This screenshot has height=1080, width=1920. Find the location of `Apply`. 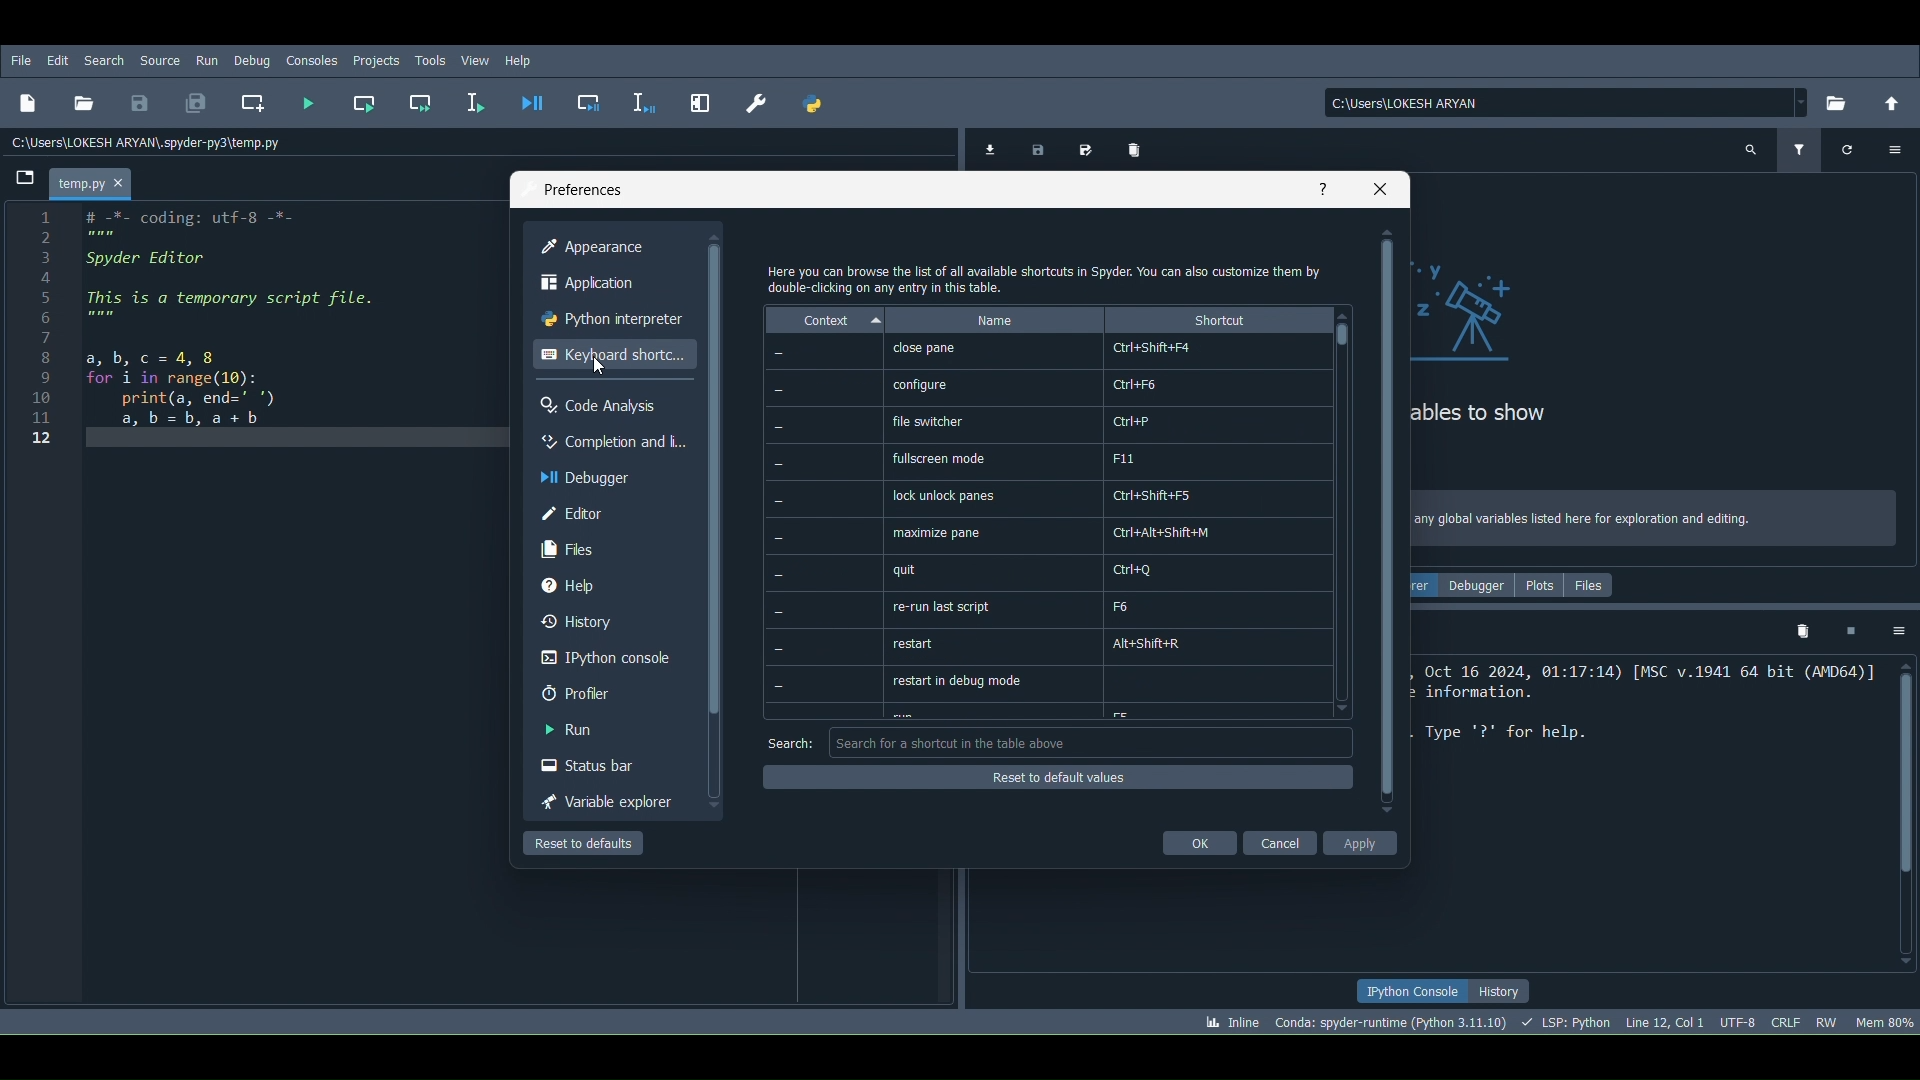

Apply is located at coordinates (1366, 842).